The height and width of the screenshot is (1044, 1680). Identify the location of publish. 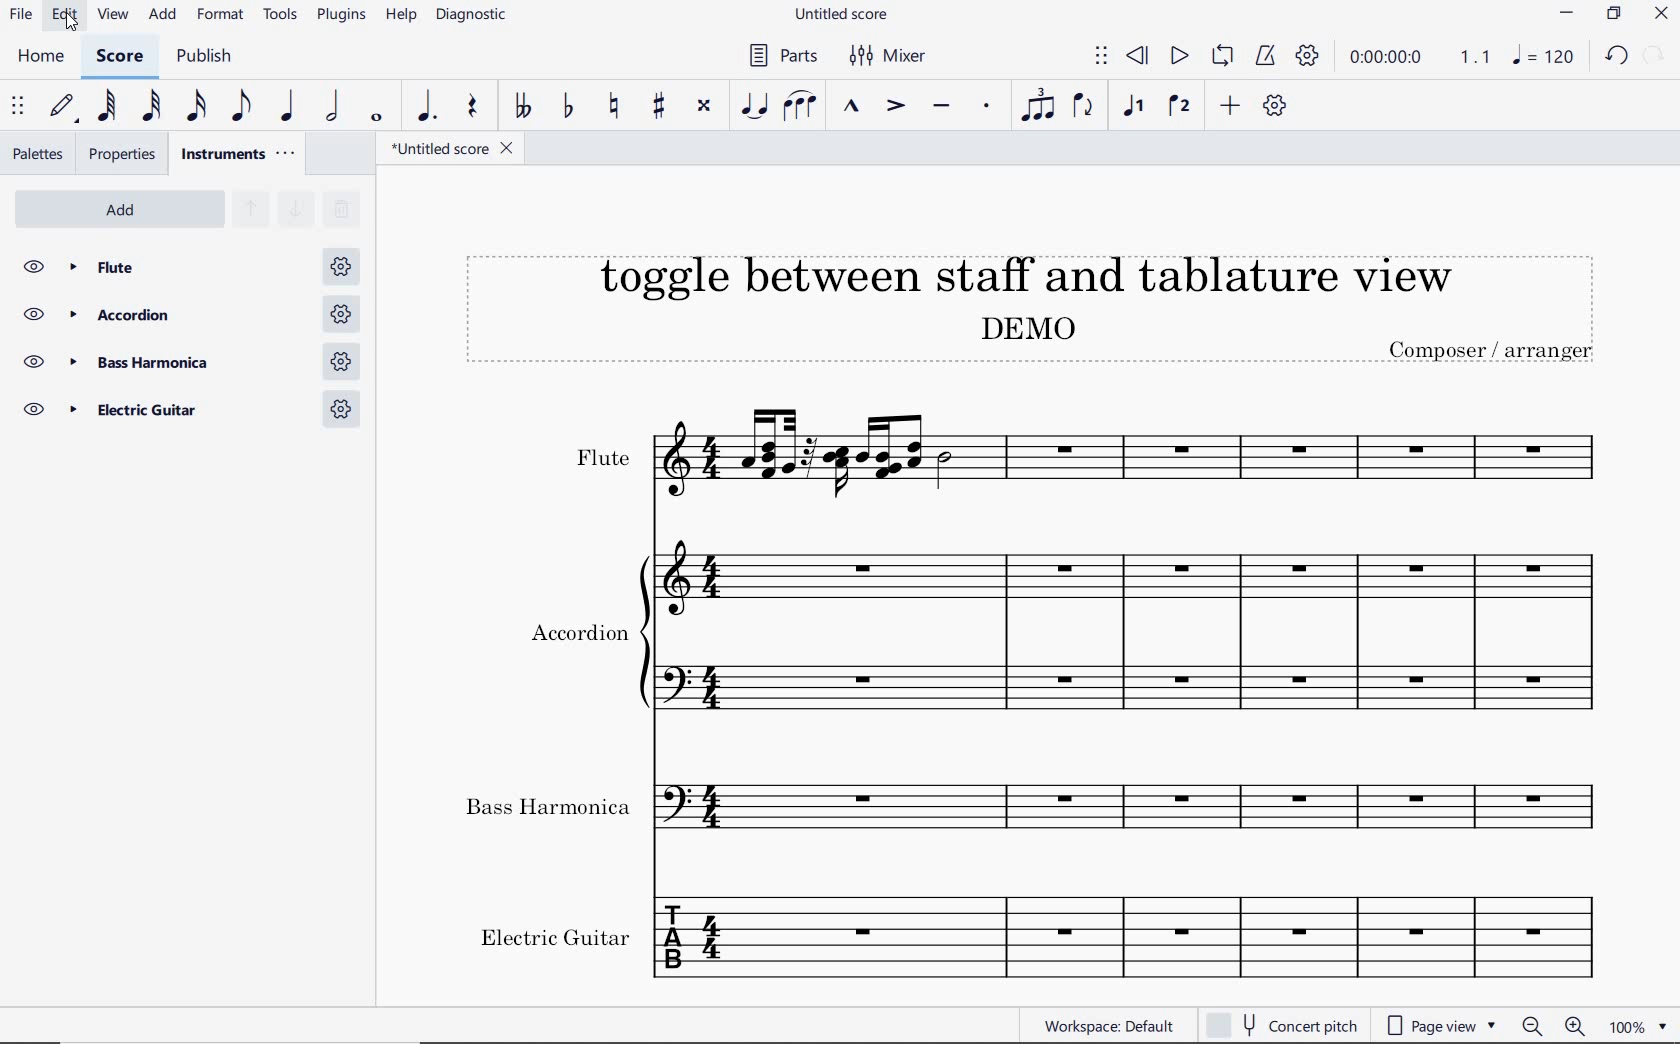
(208, 58).